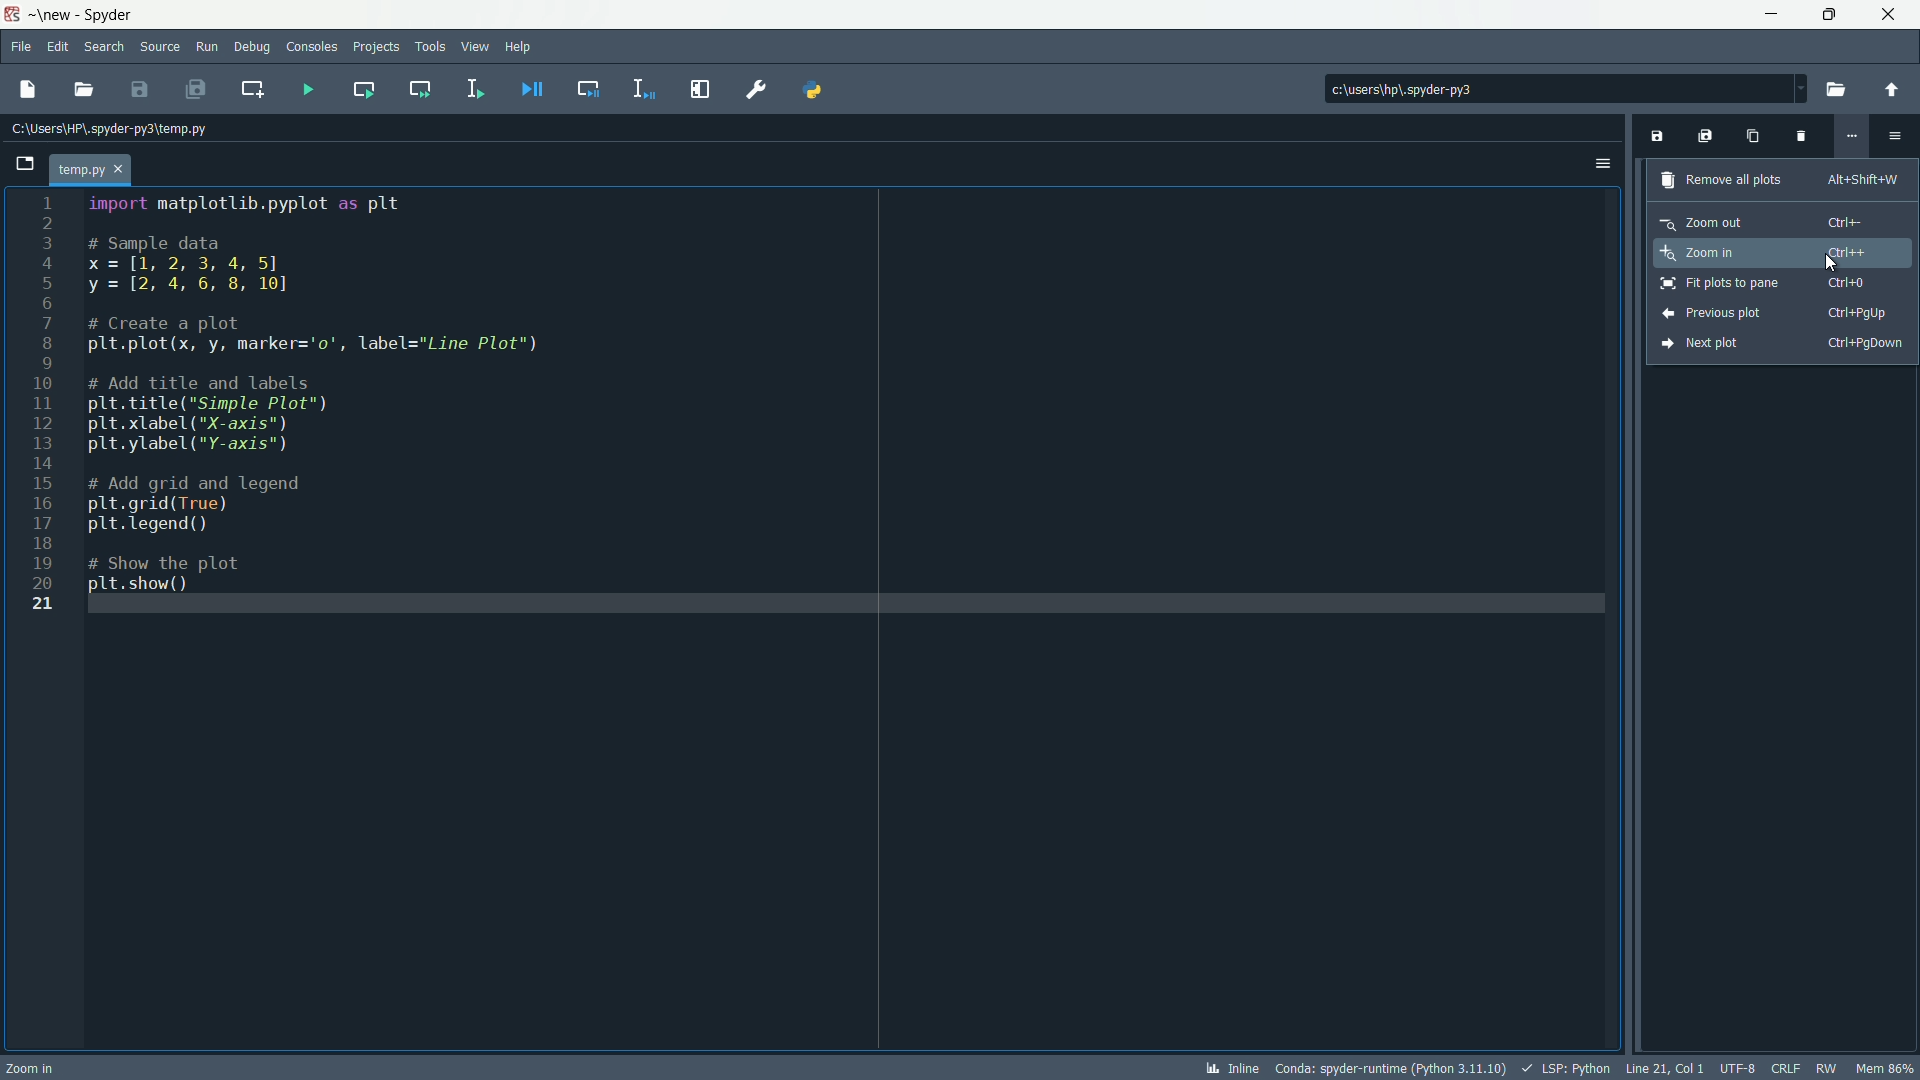 This screenshot has height=1080, width=1920. What do you see at coordinates (42, 406) in the screenshot?
I see `line number` at bounding box center [42, 406].